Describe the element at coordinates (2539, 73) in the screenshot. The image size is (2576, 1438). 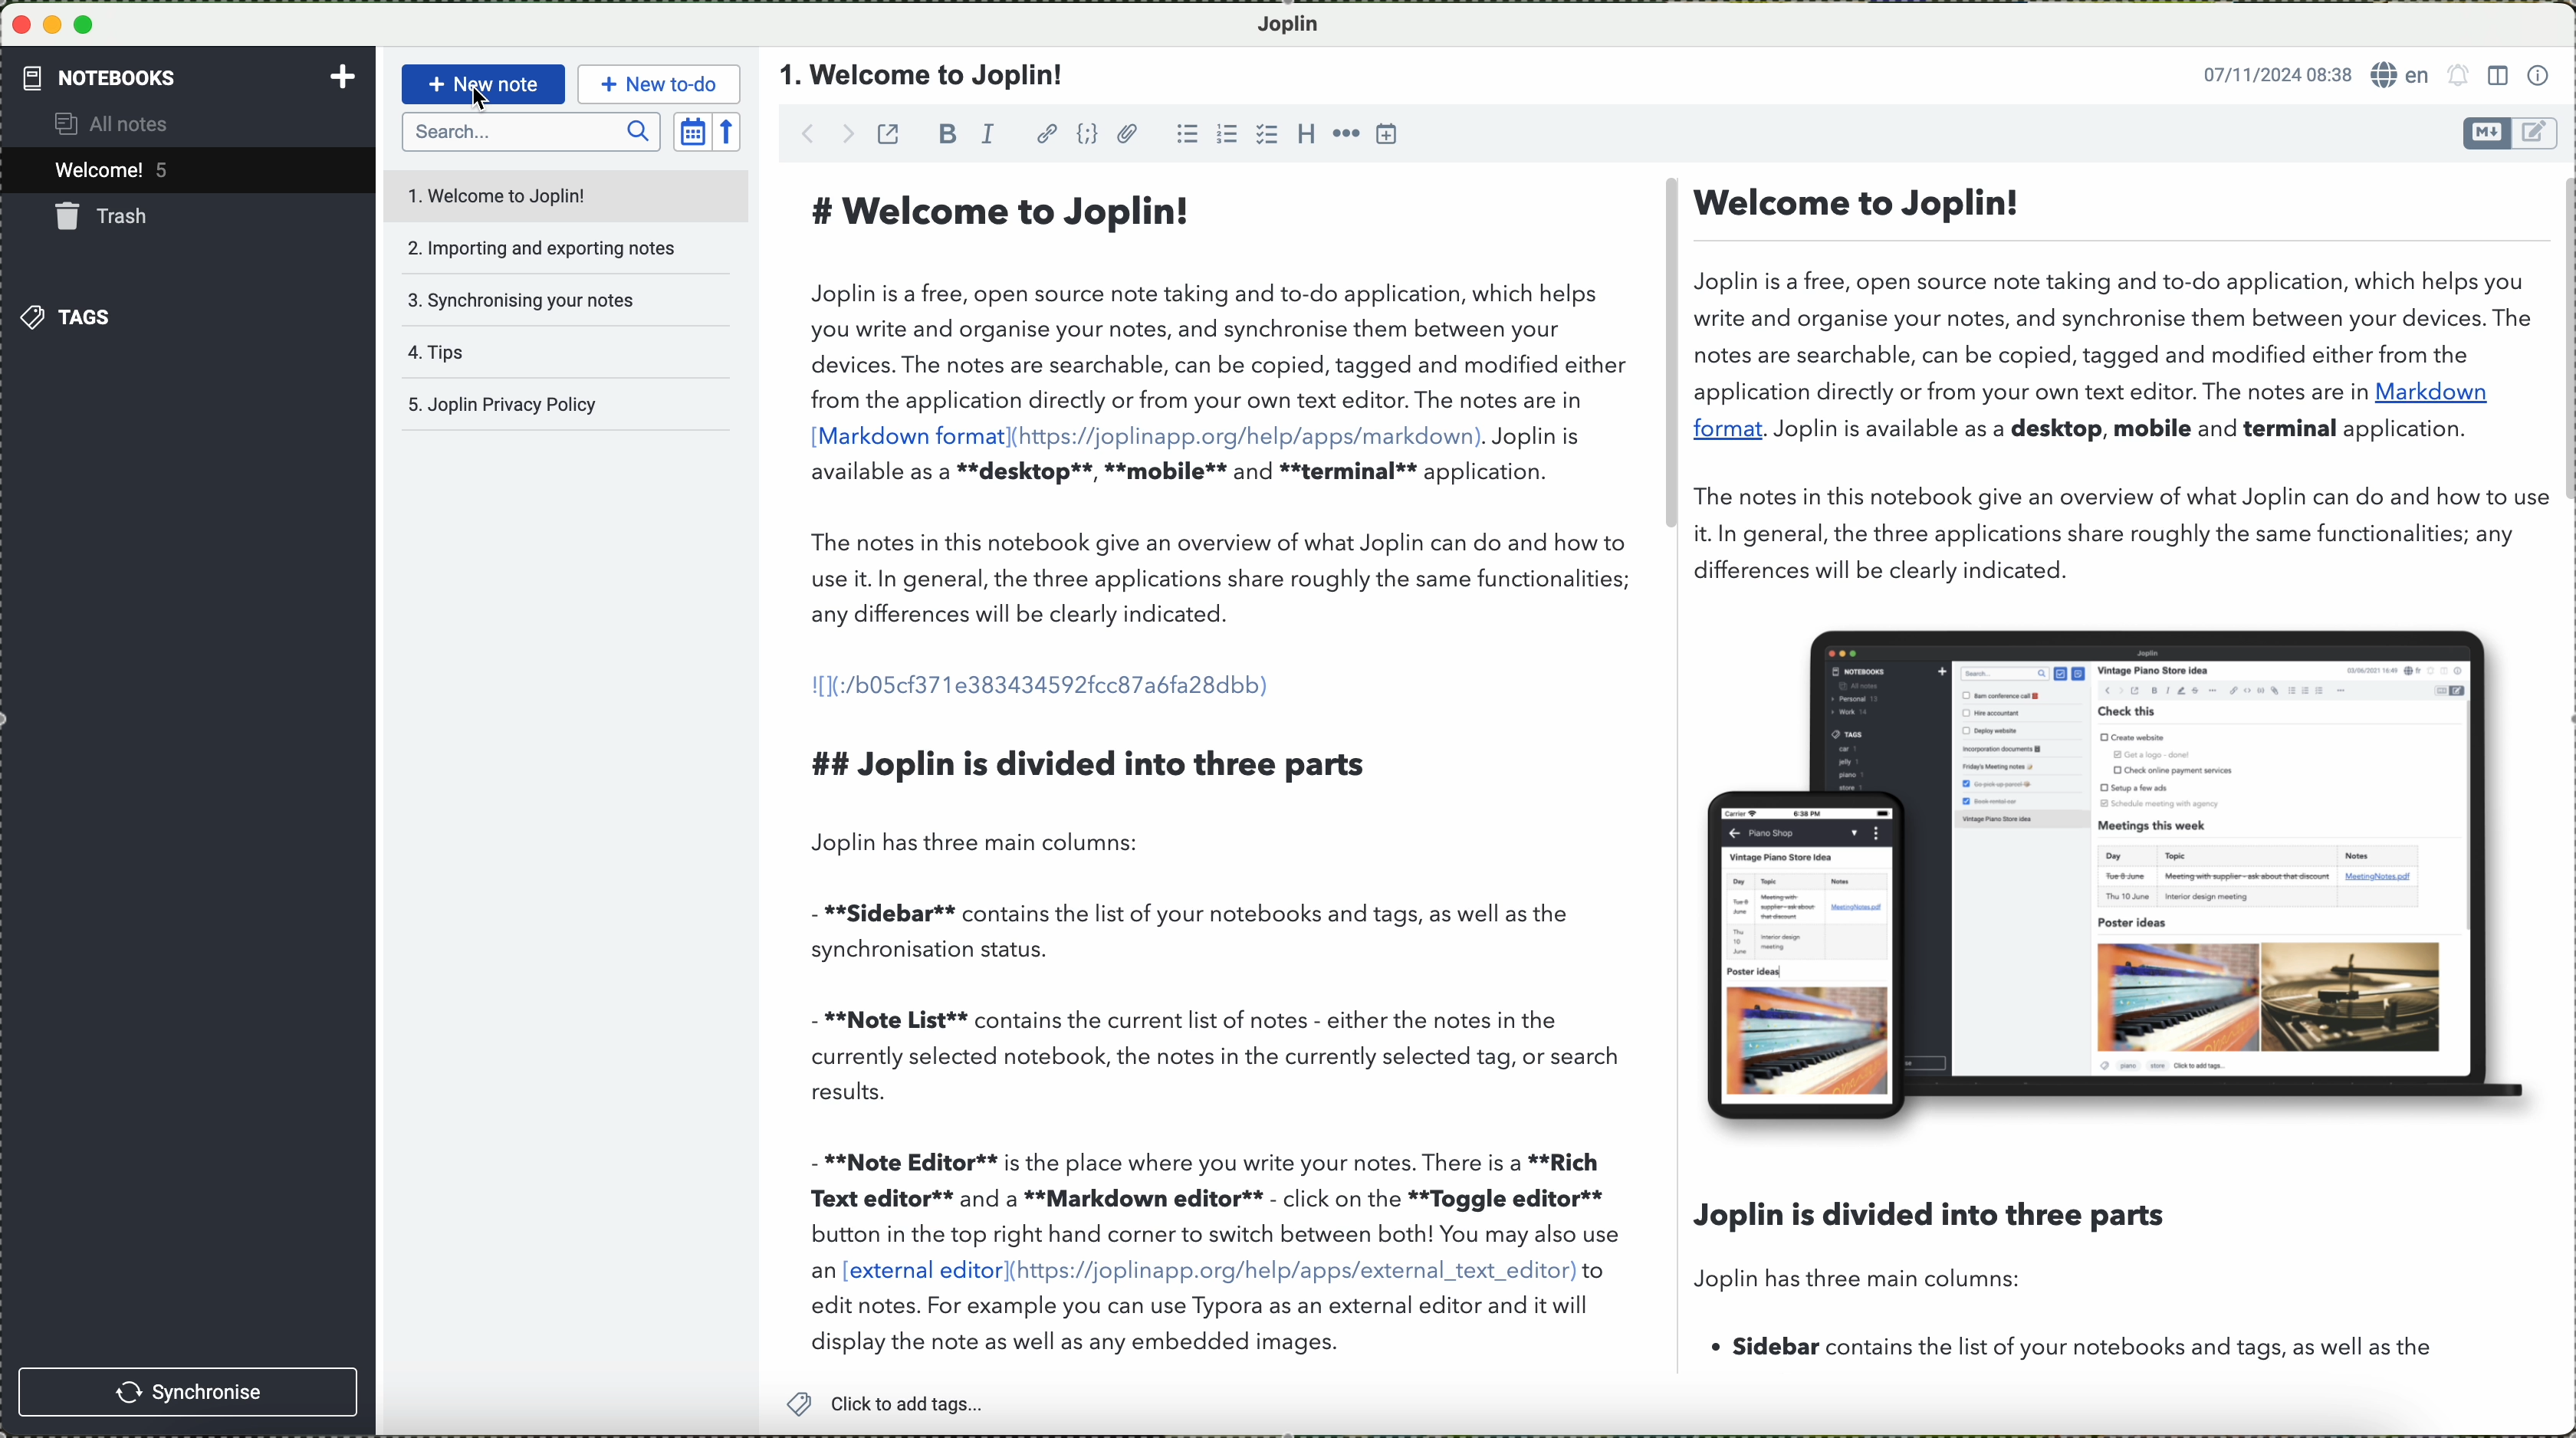
I see `note properties` at that location.